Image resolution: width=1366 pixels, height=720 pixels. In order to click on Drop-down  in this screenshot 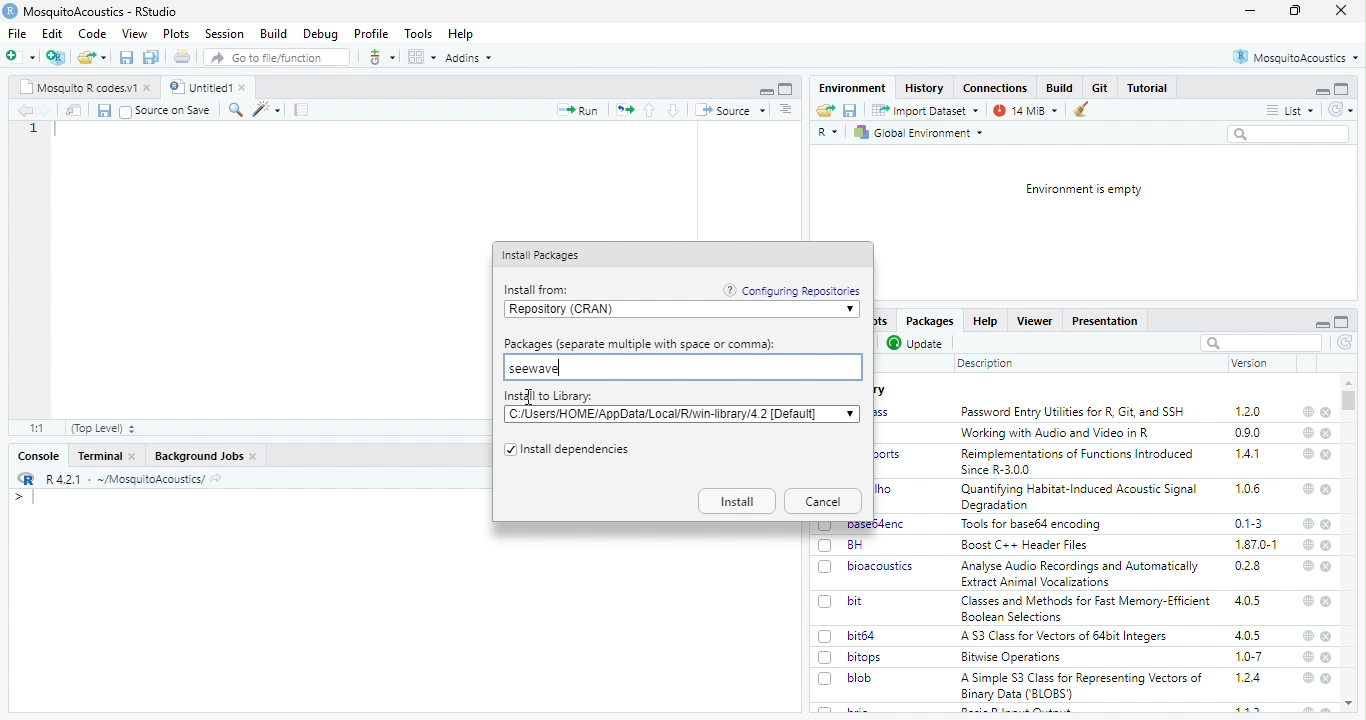, I will do `click(850, 413)`.